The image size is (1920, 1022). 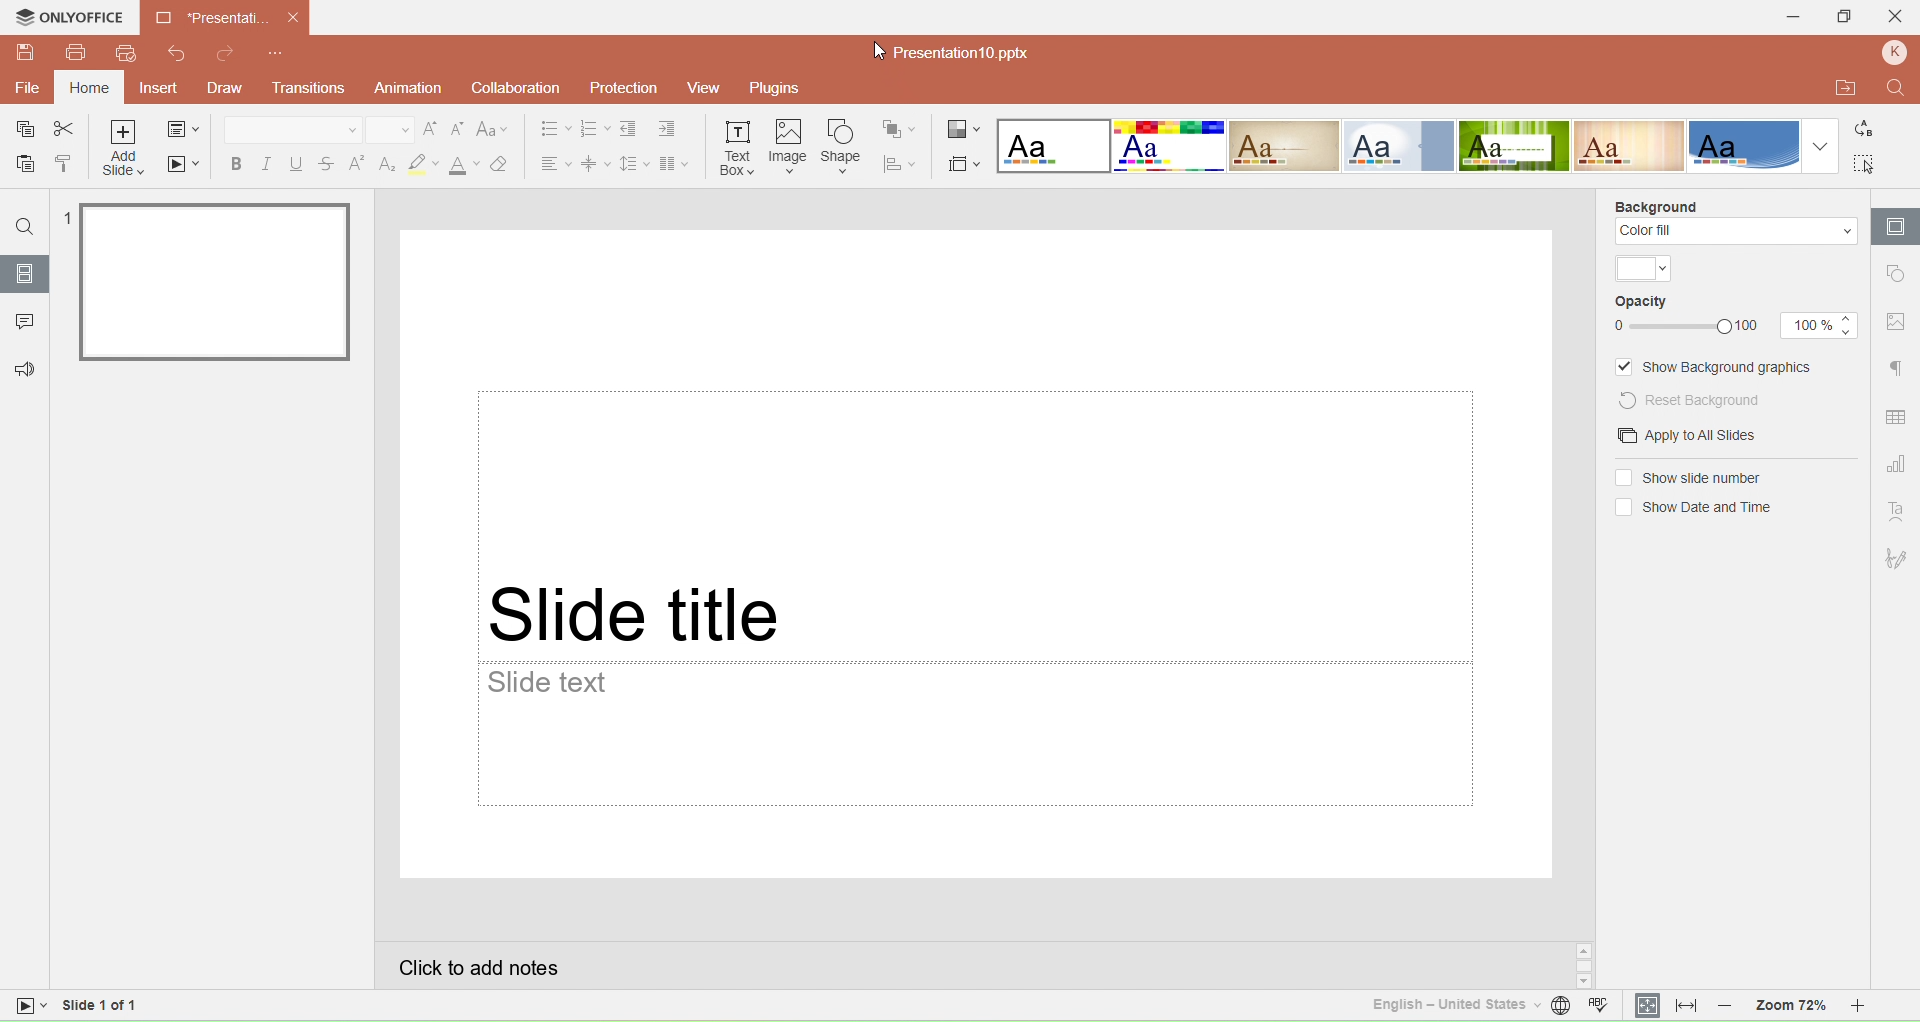 I want to click on Image setting, so click(x=1896, y=322).